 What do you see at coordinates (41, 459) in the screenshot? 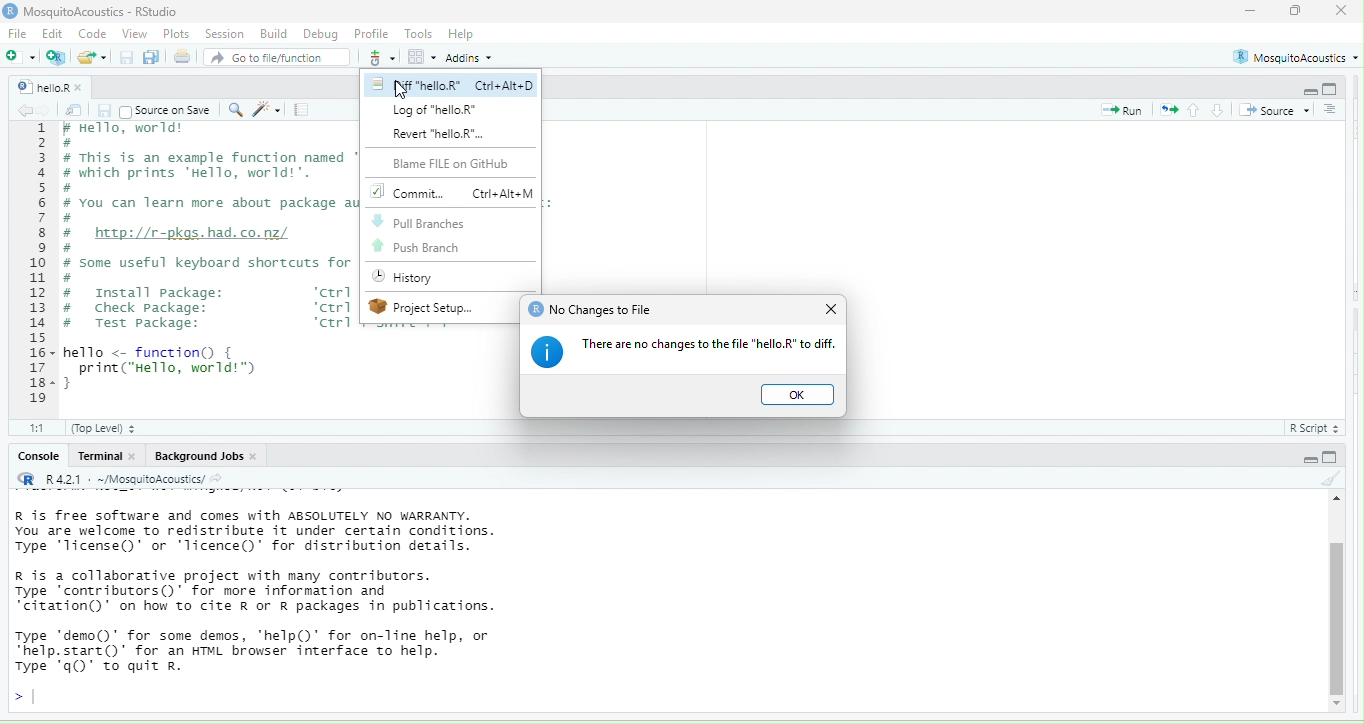
I see `Console` at bounding box center [41, 459].